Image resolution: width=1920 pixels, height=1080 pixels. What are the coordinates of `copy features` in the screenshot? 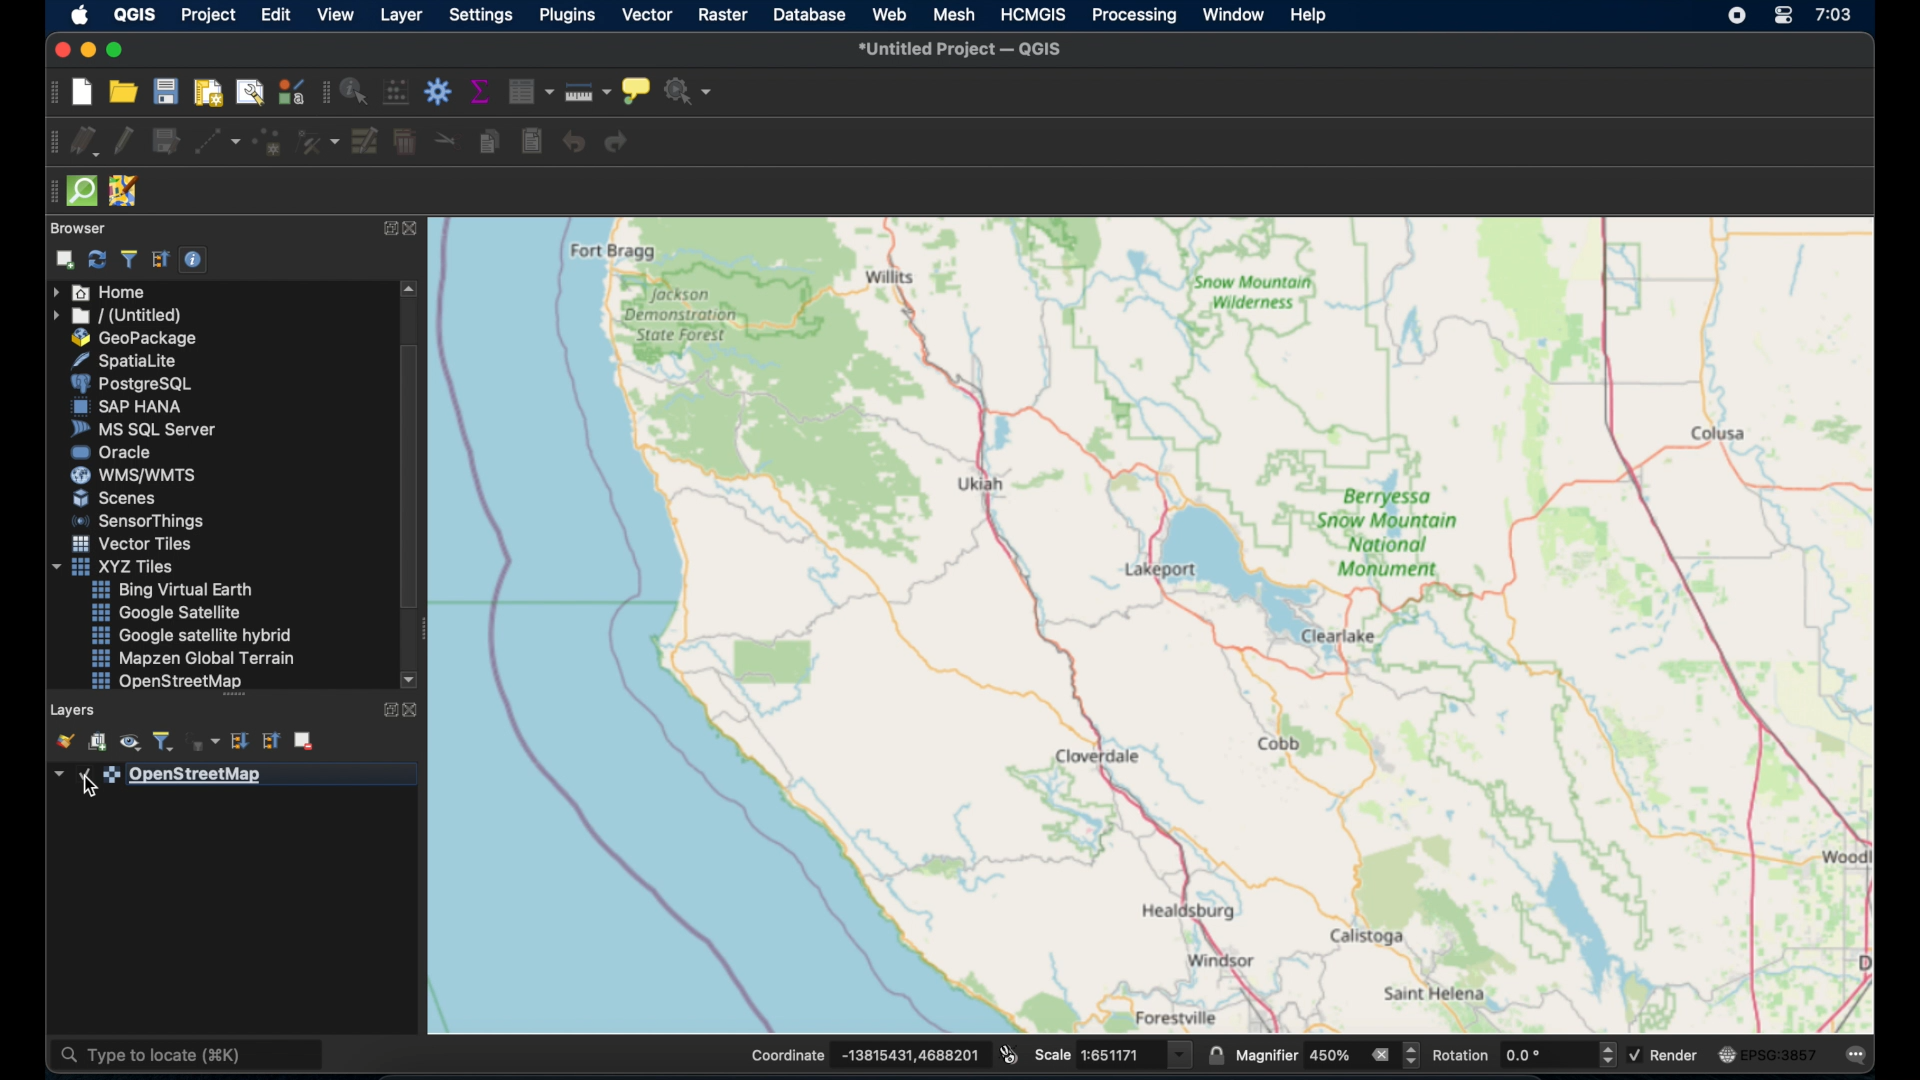 It's located at (492, 142).